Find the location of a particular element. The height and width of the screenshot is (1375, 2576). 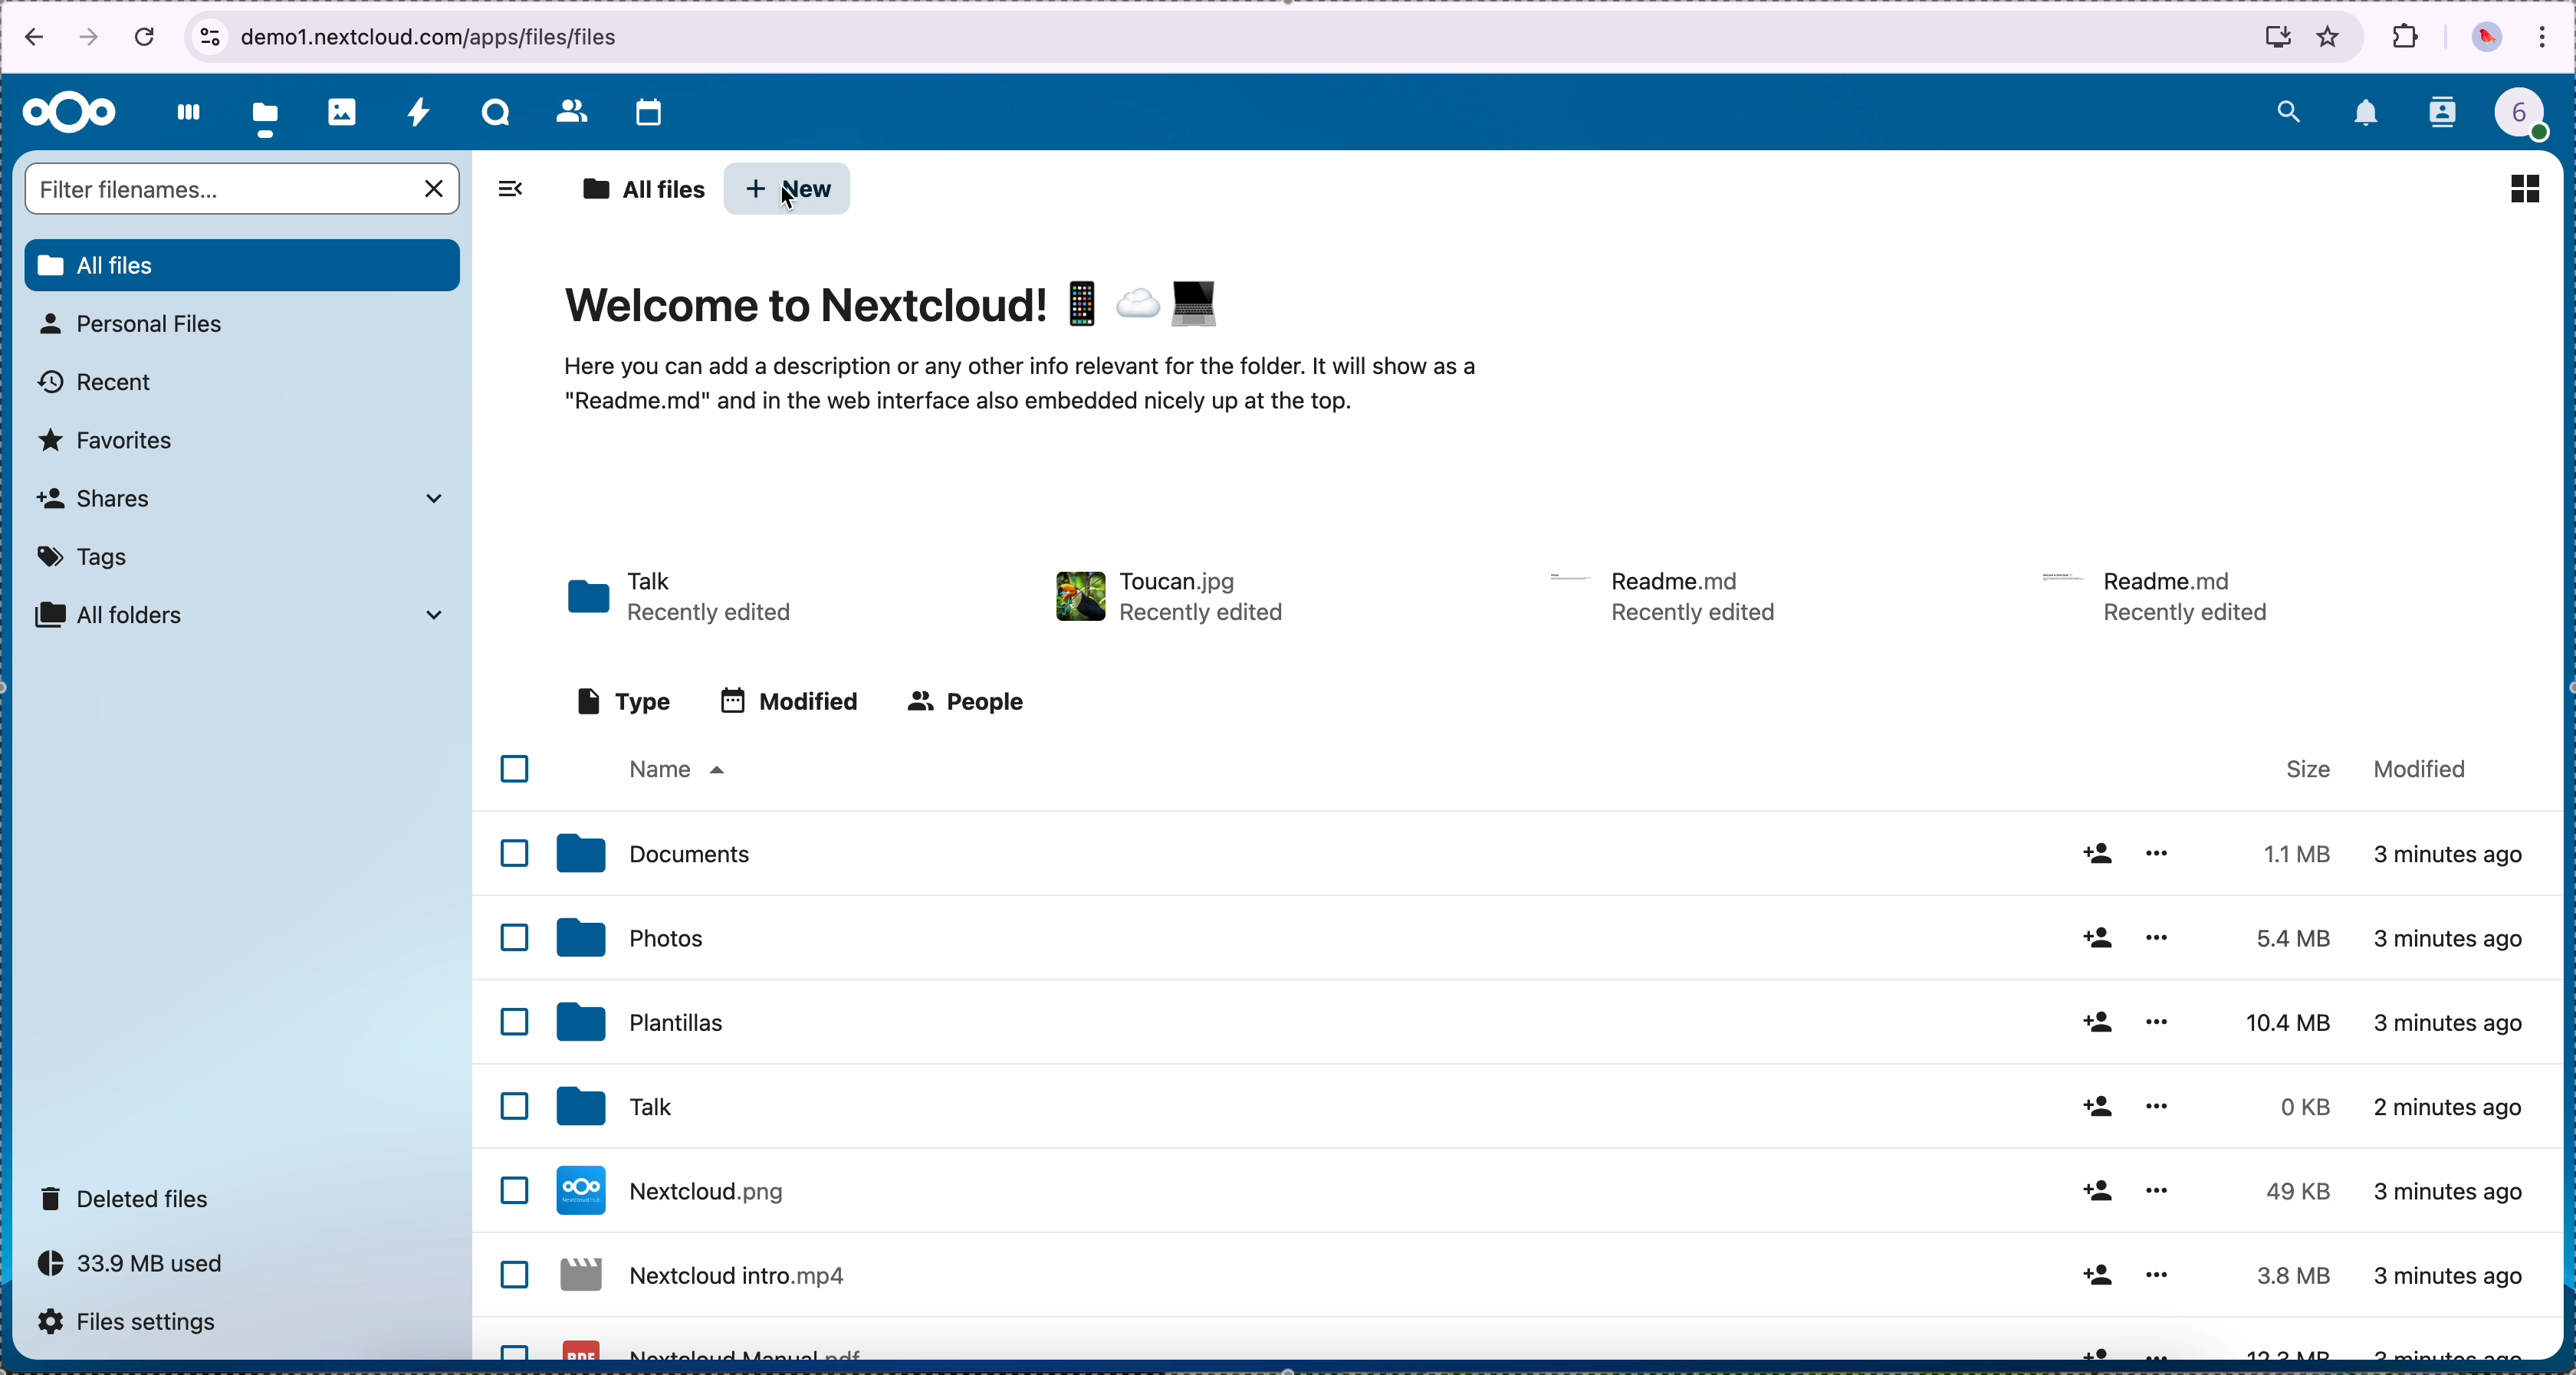

4 minutes ago is located at coordinates (2452, 1275).